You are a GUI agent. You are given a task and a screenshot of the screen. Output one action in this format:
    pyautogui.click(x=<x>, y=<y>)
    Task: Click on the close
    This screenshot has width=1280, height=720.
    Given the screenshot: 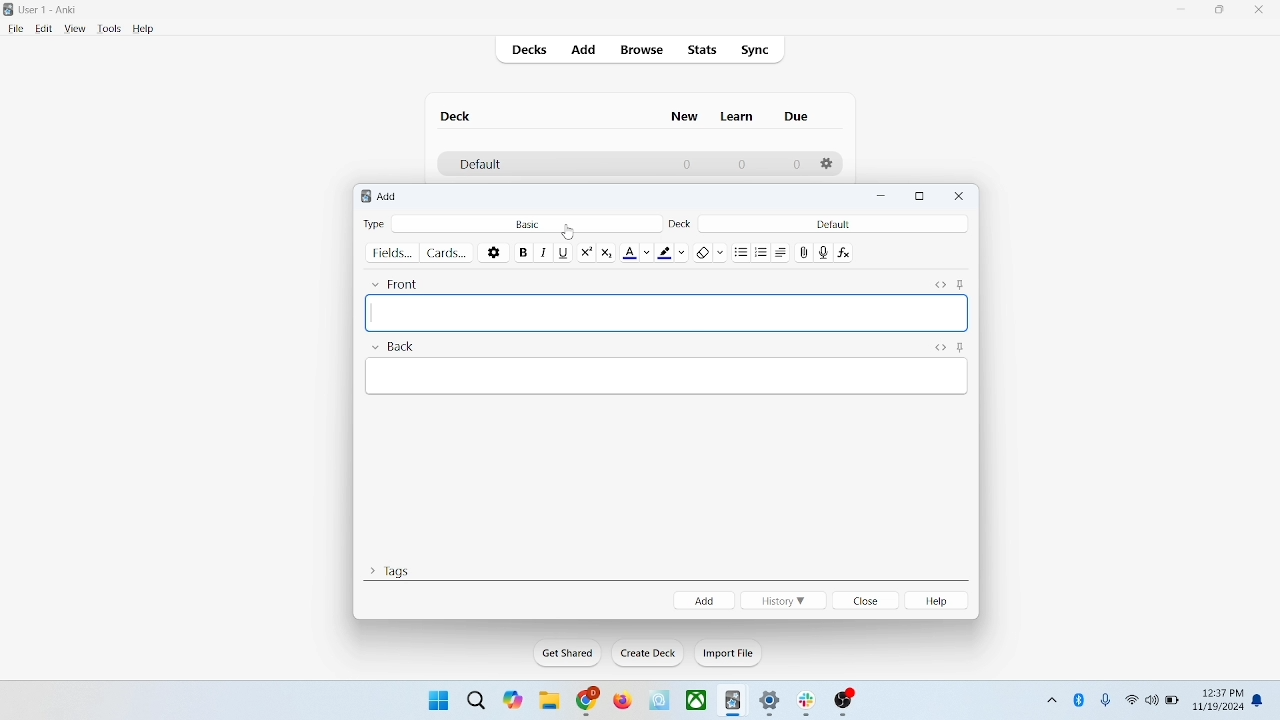 What is the action you would take?
    pyautogui.click(x=1263, y=12)
    